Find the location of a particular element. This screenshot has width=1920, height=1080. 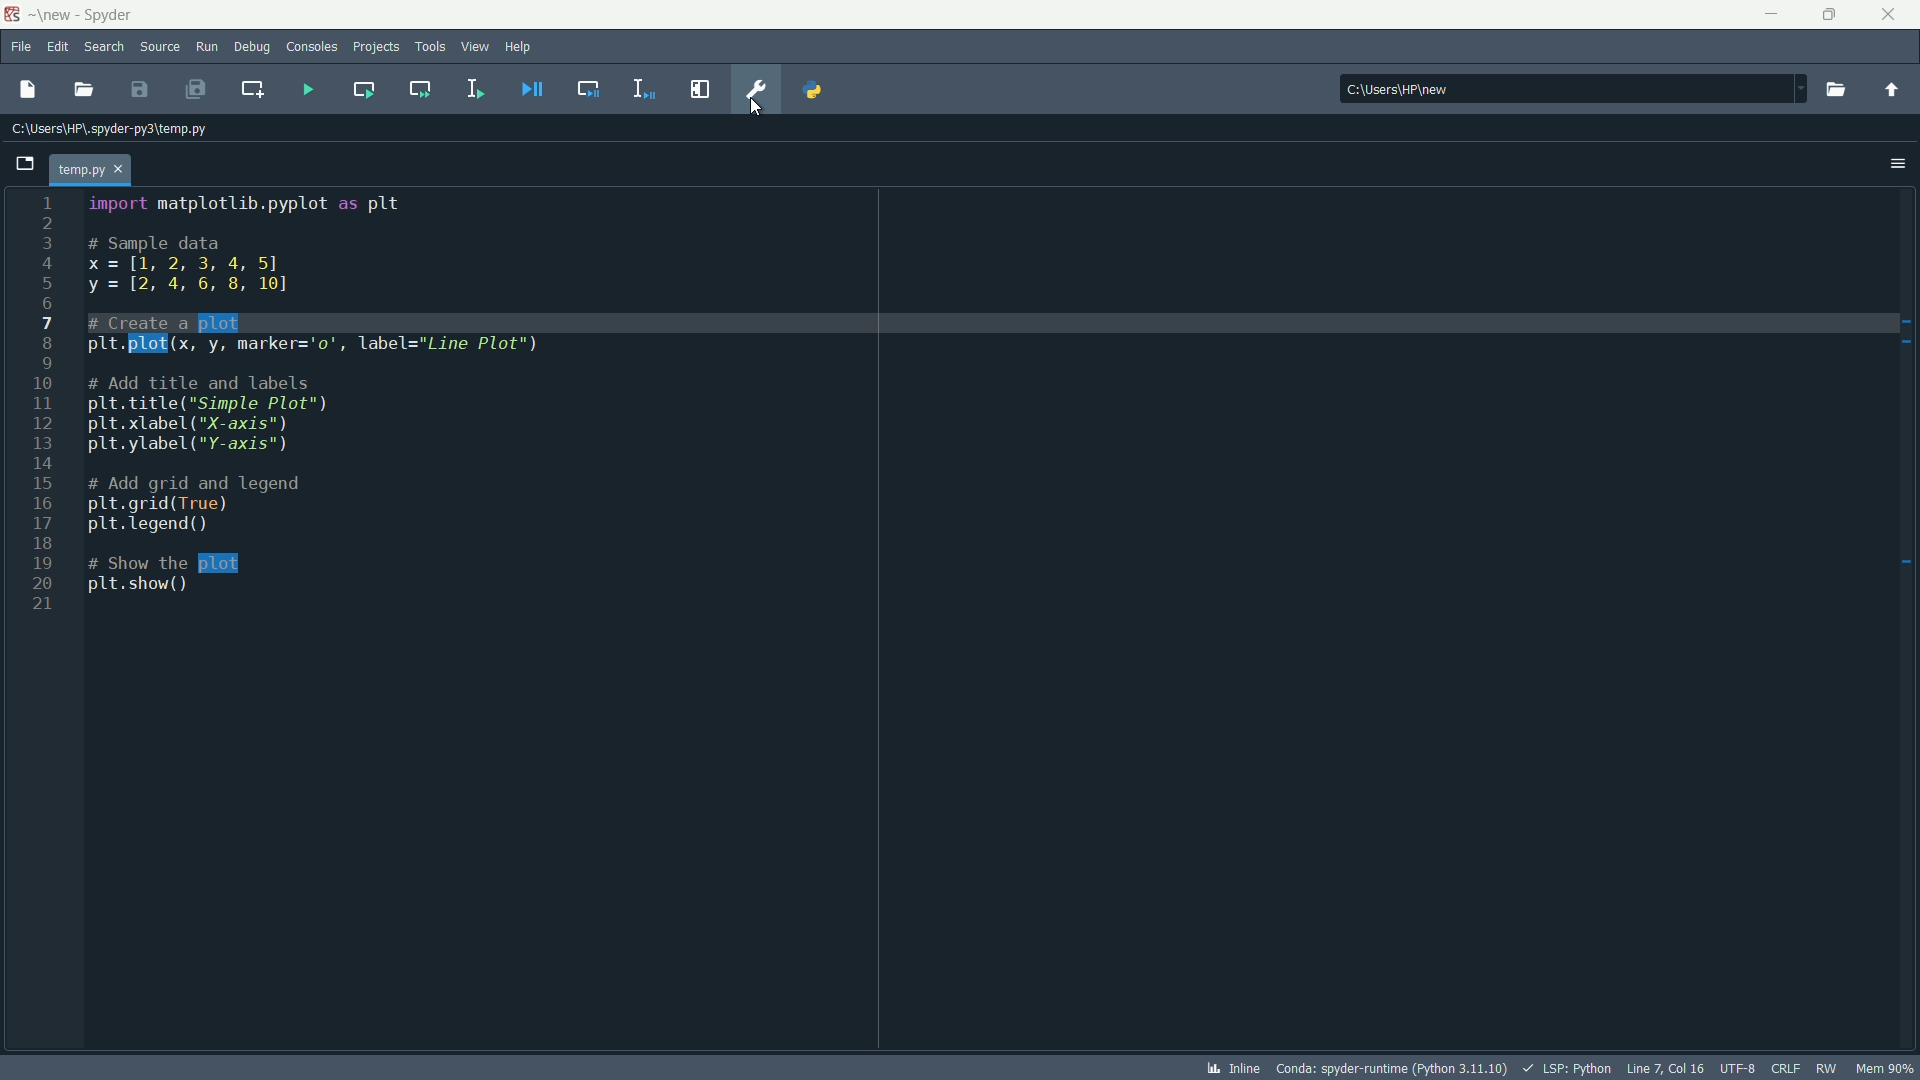

consoles is located at coordinates (313, 48).